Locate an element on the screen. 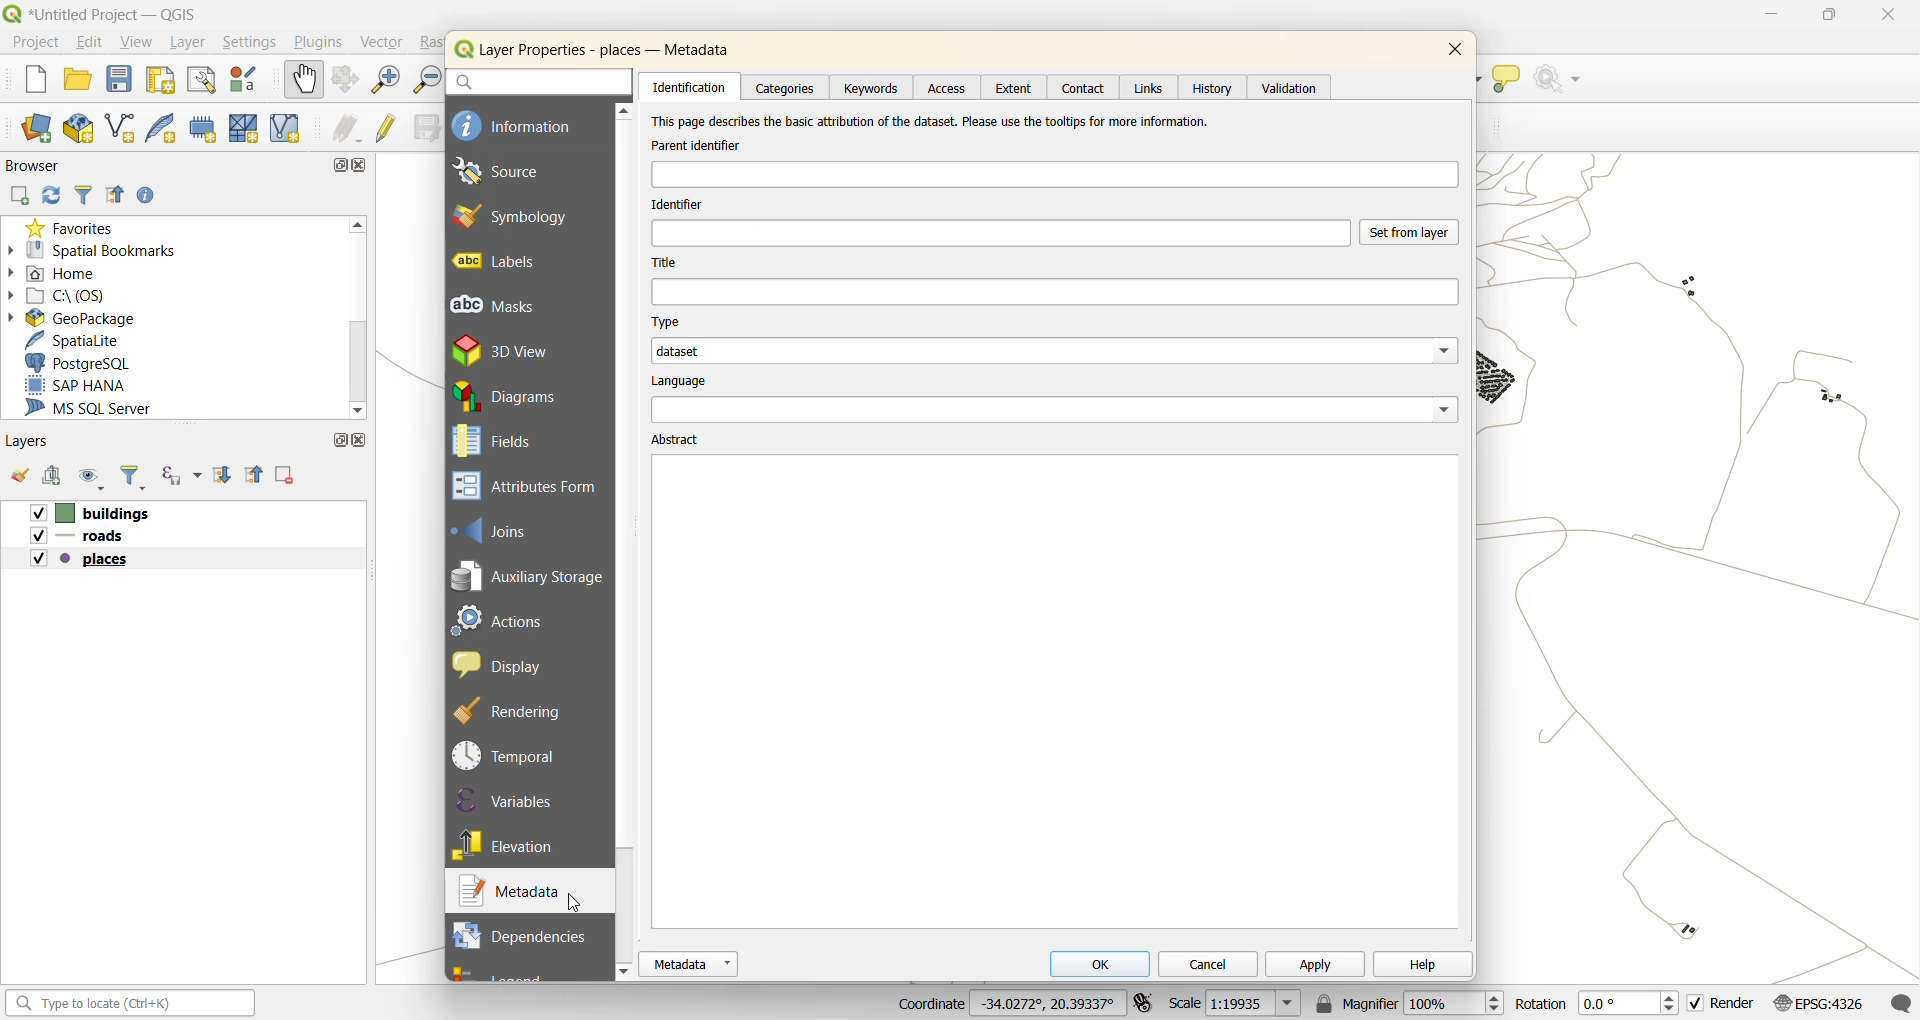  geopackage is located at coordinates (85, 316).